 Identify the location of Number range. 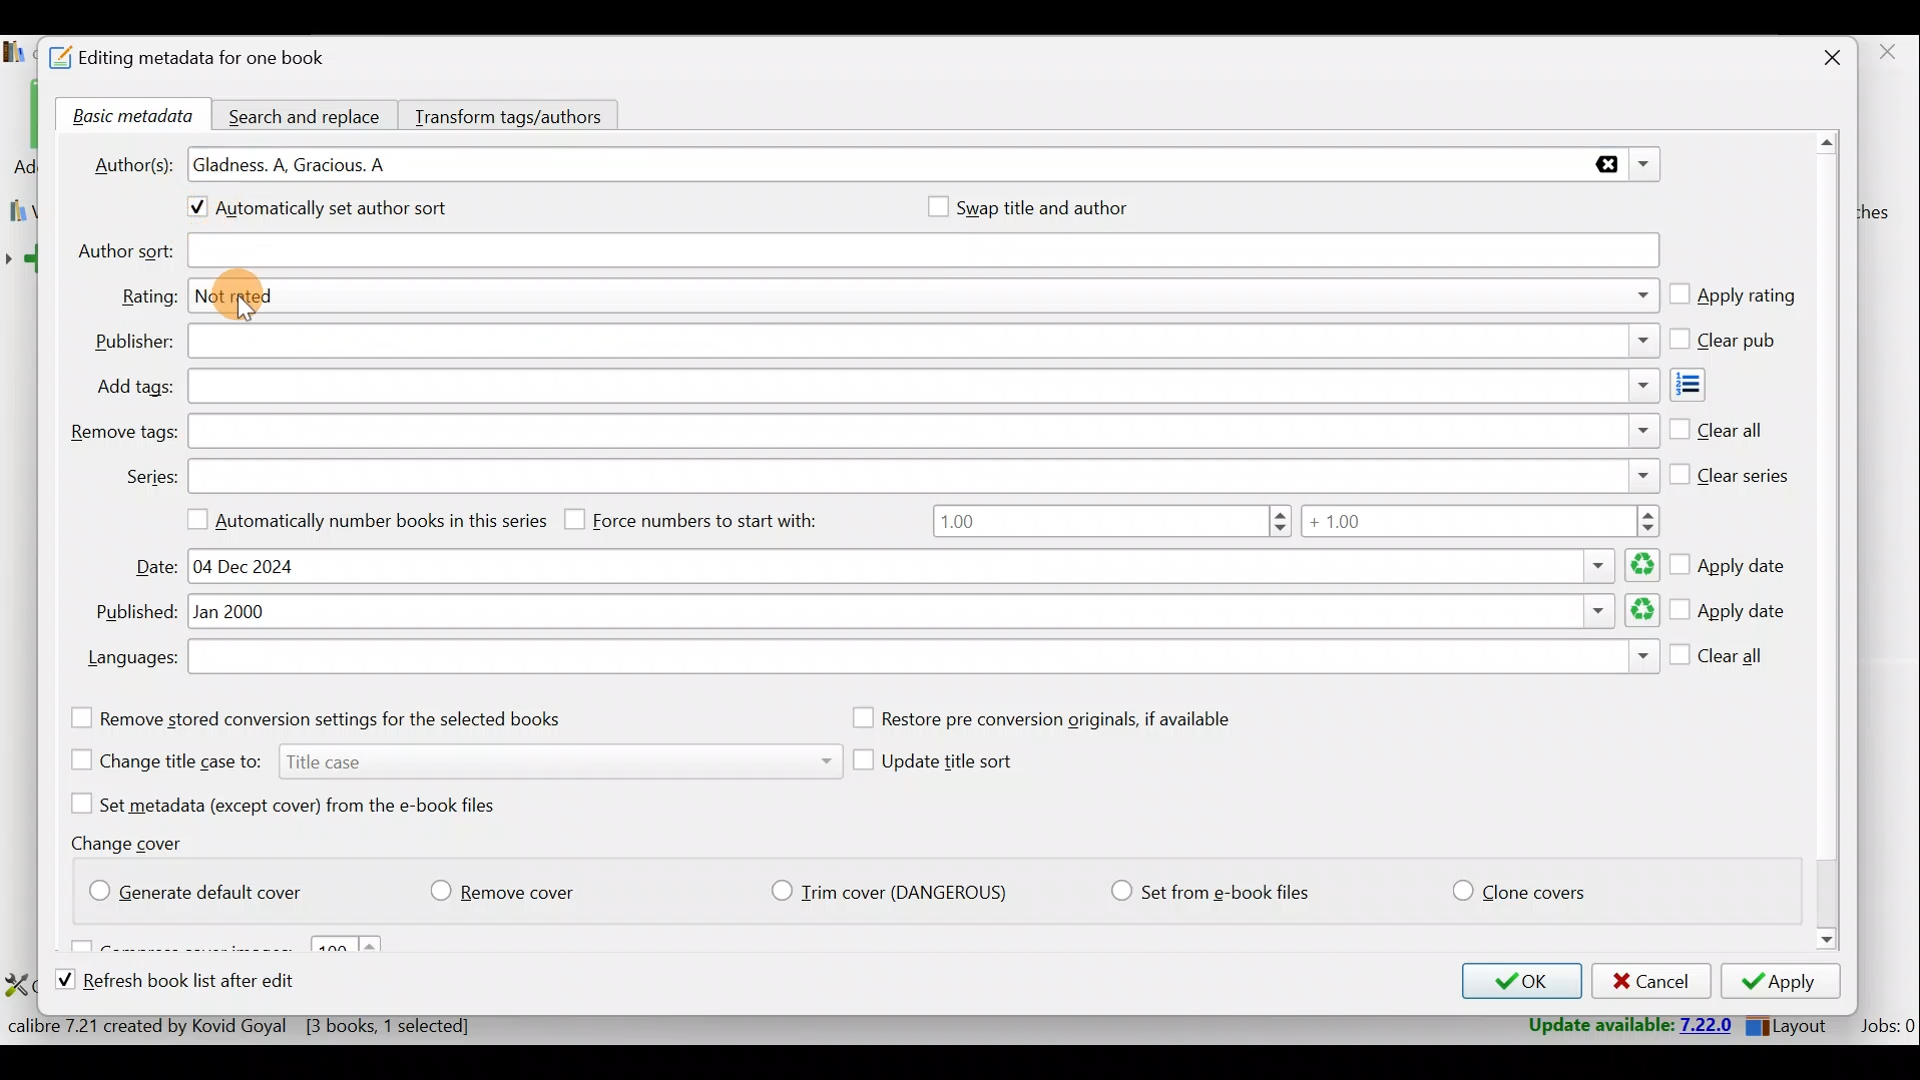
(1295, 524).